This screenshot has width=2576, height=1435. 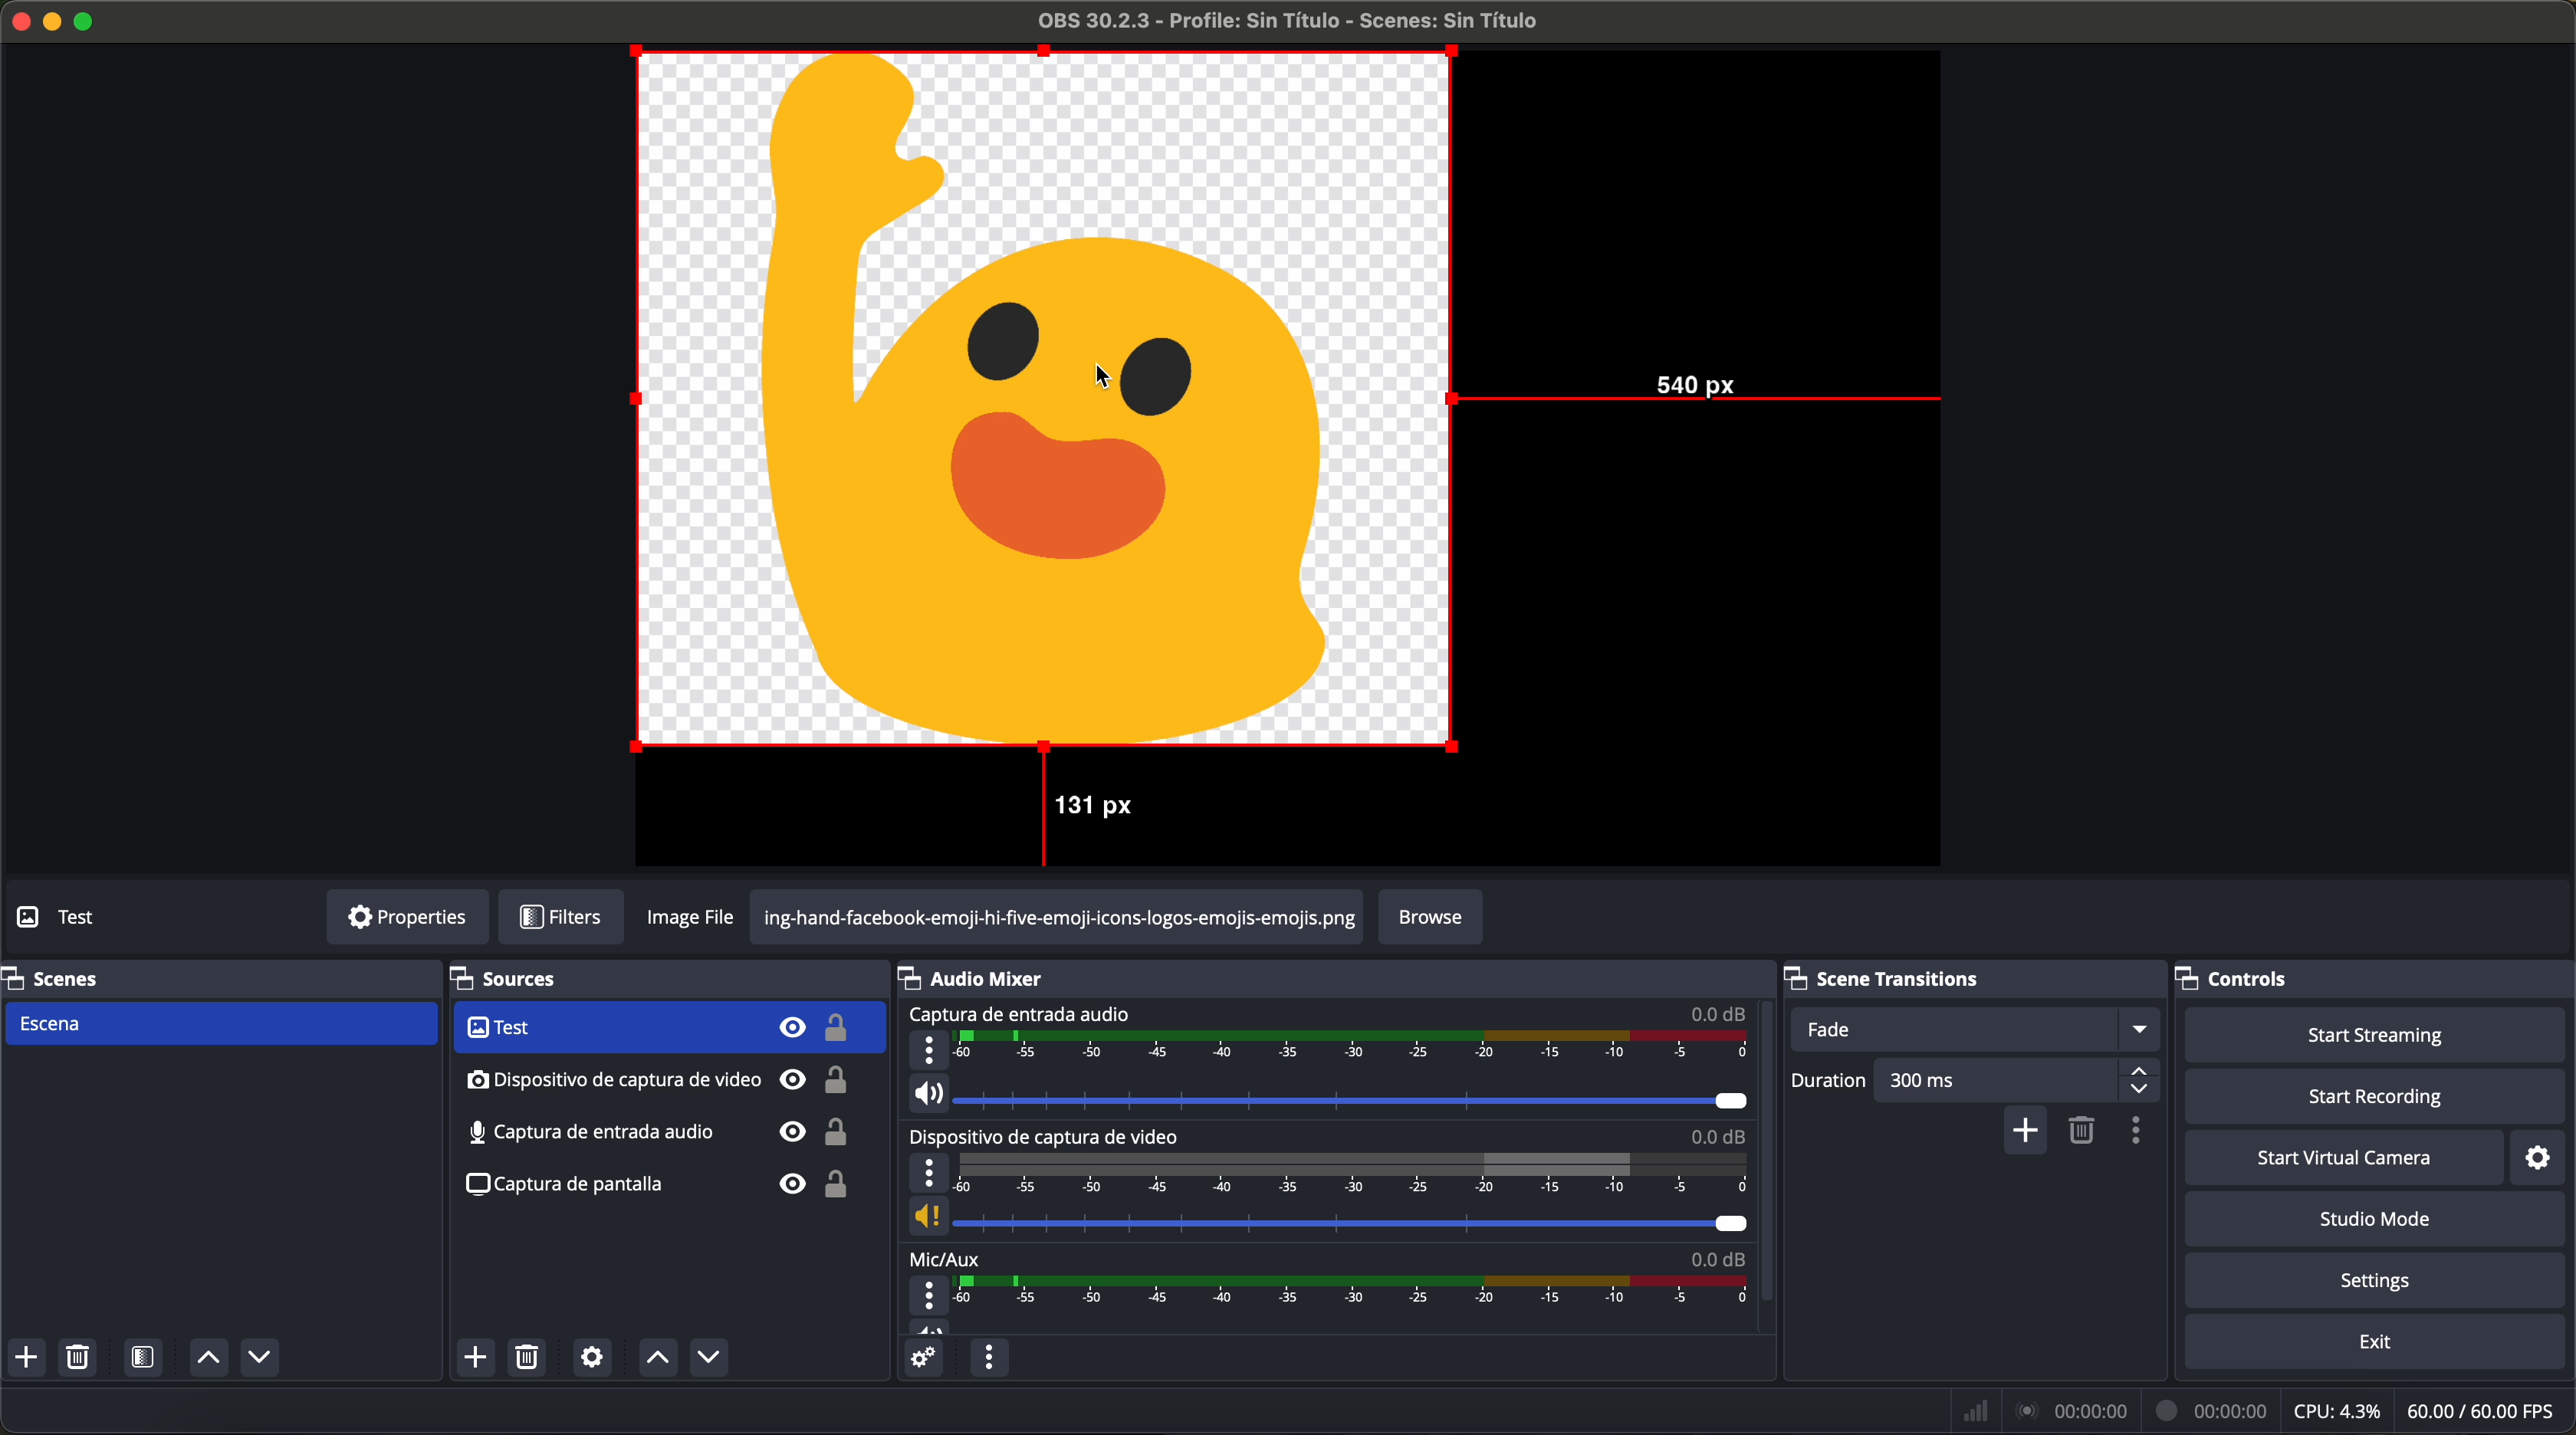 What do you see at coordinates (2368, 1033) in the screenshot?
I see `start streaming` at bounding box center [2368, 1033].